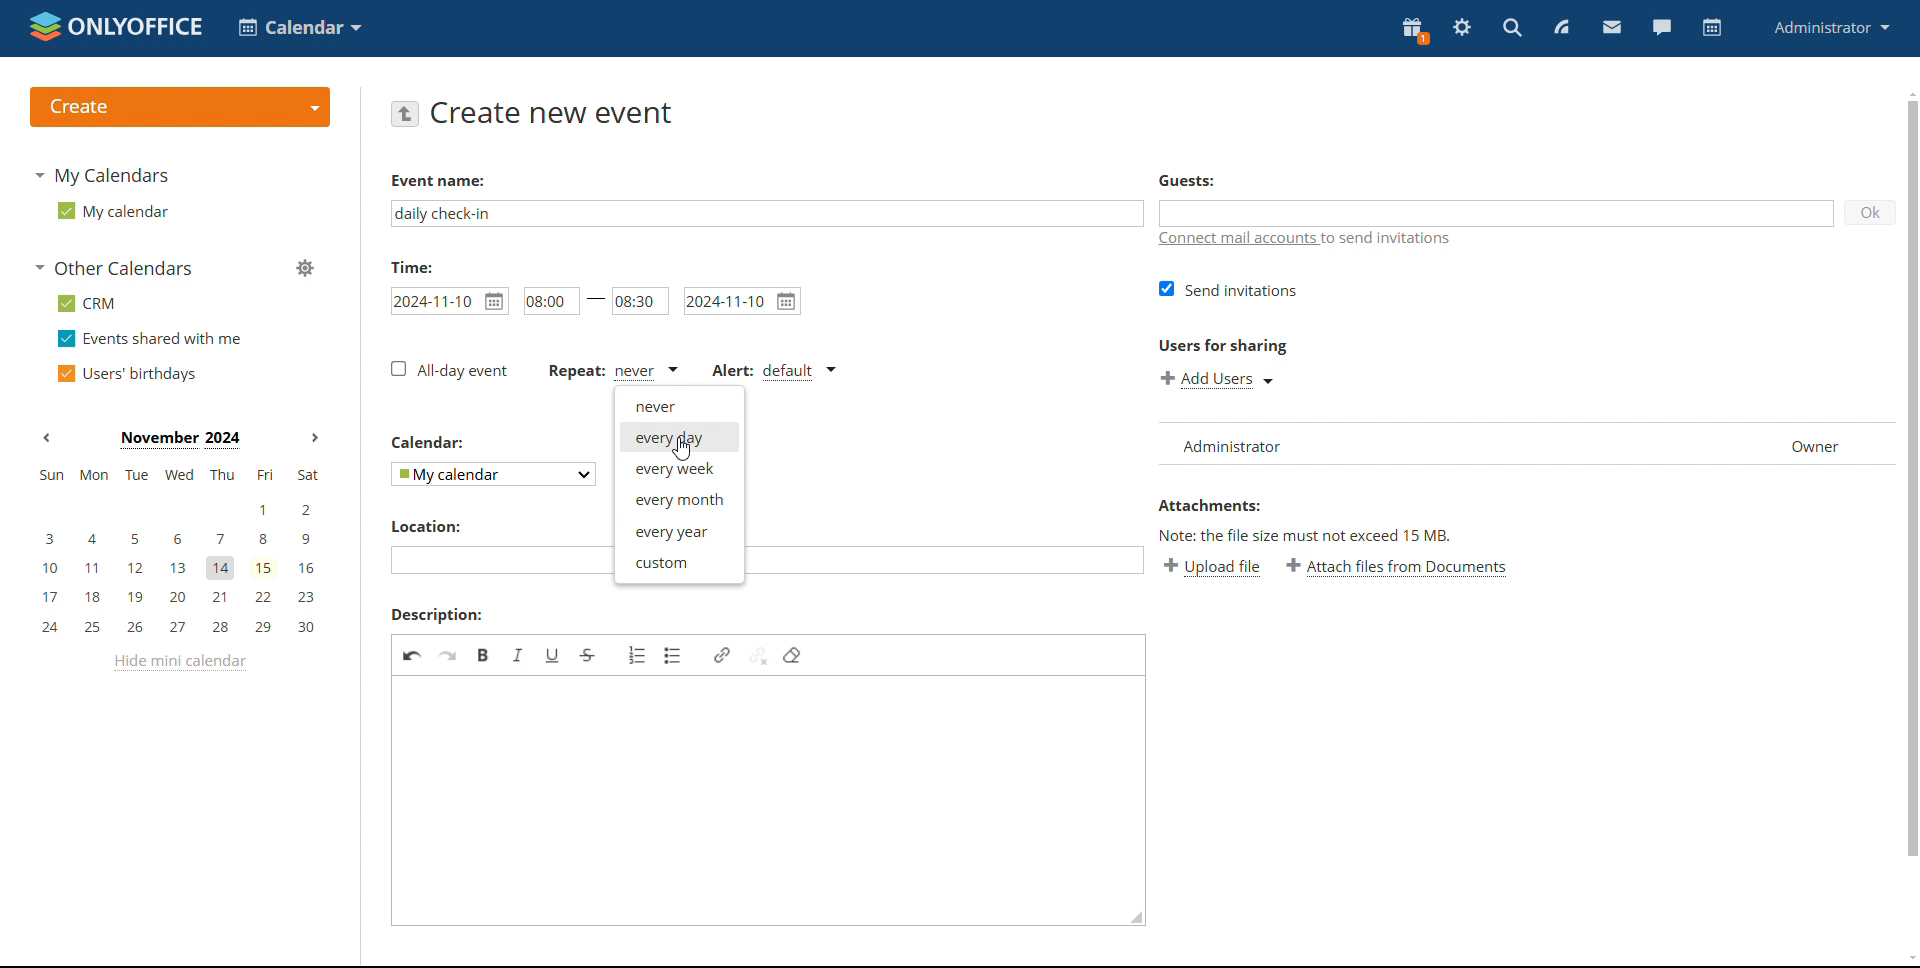 The height and width of the screenshot is (968, 1920). I want to click on settings, so click(1463, 28).